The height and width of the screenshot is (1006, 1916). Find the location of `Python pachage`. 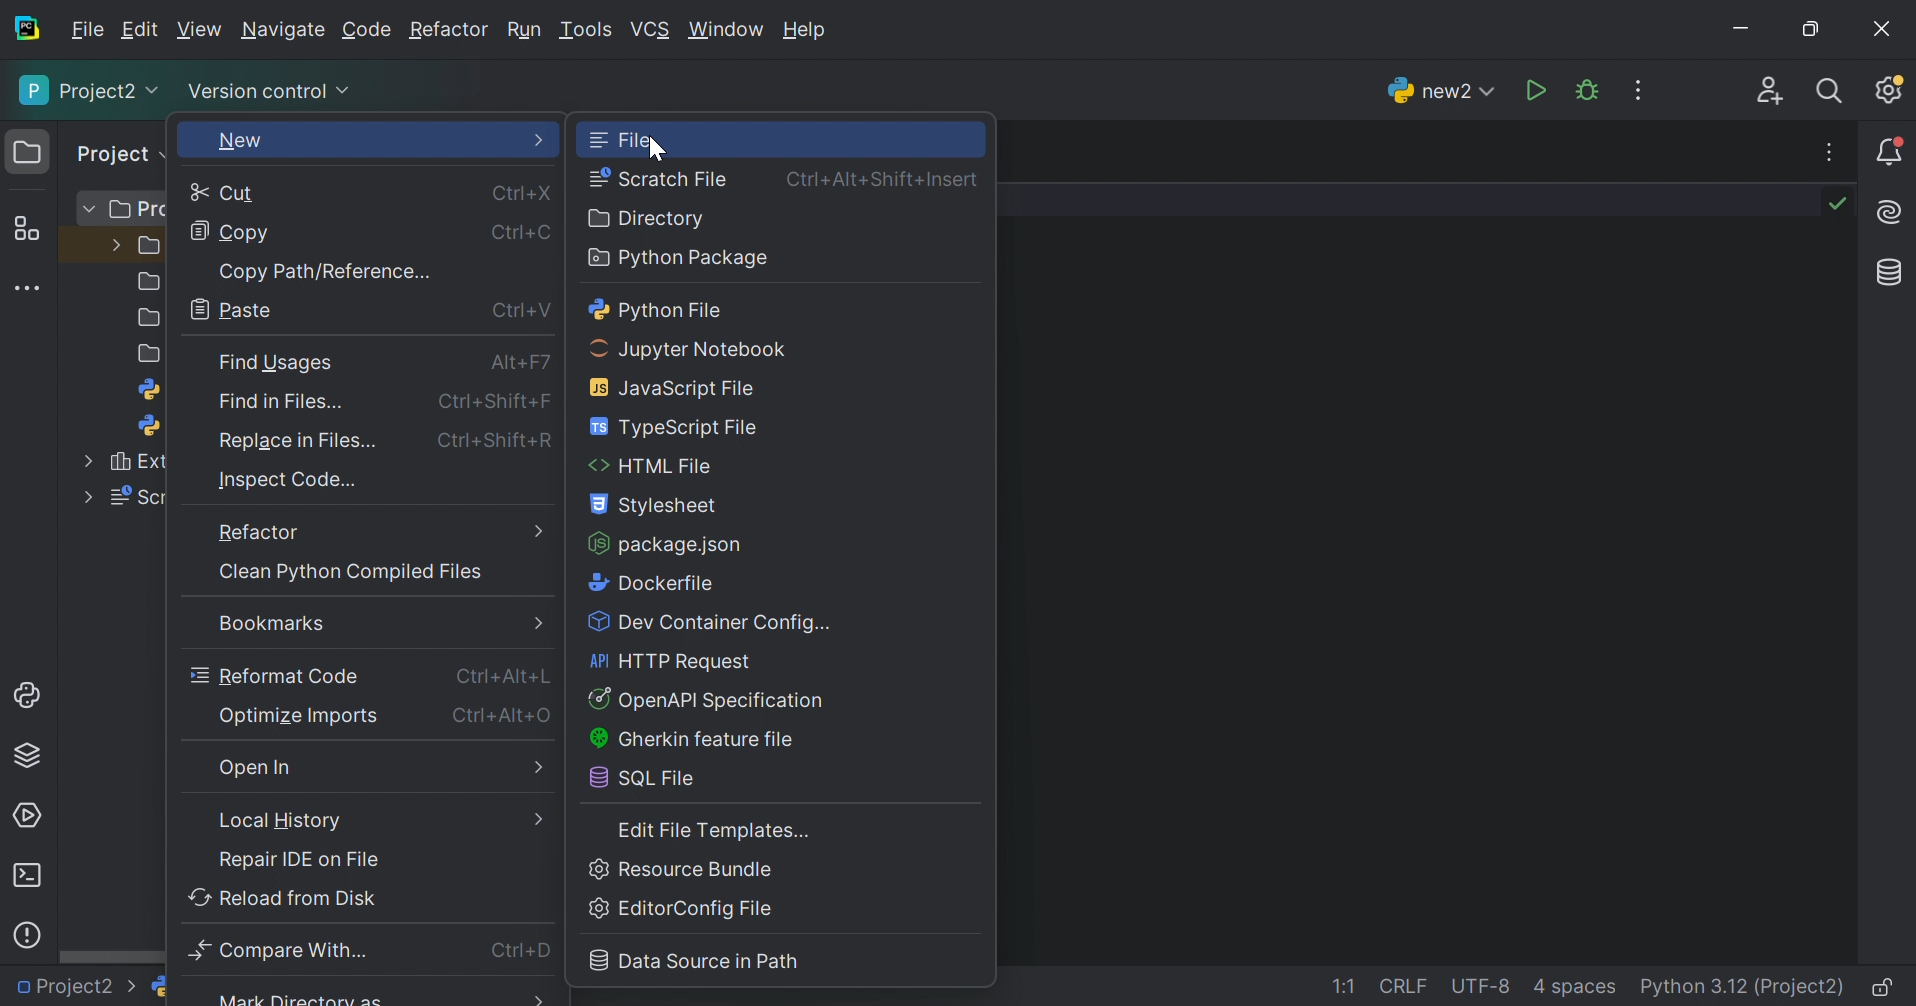

Python pachage is located at coordinates (678, 259).